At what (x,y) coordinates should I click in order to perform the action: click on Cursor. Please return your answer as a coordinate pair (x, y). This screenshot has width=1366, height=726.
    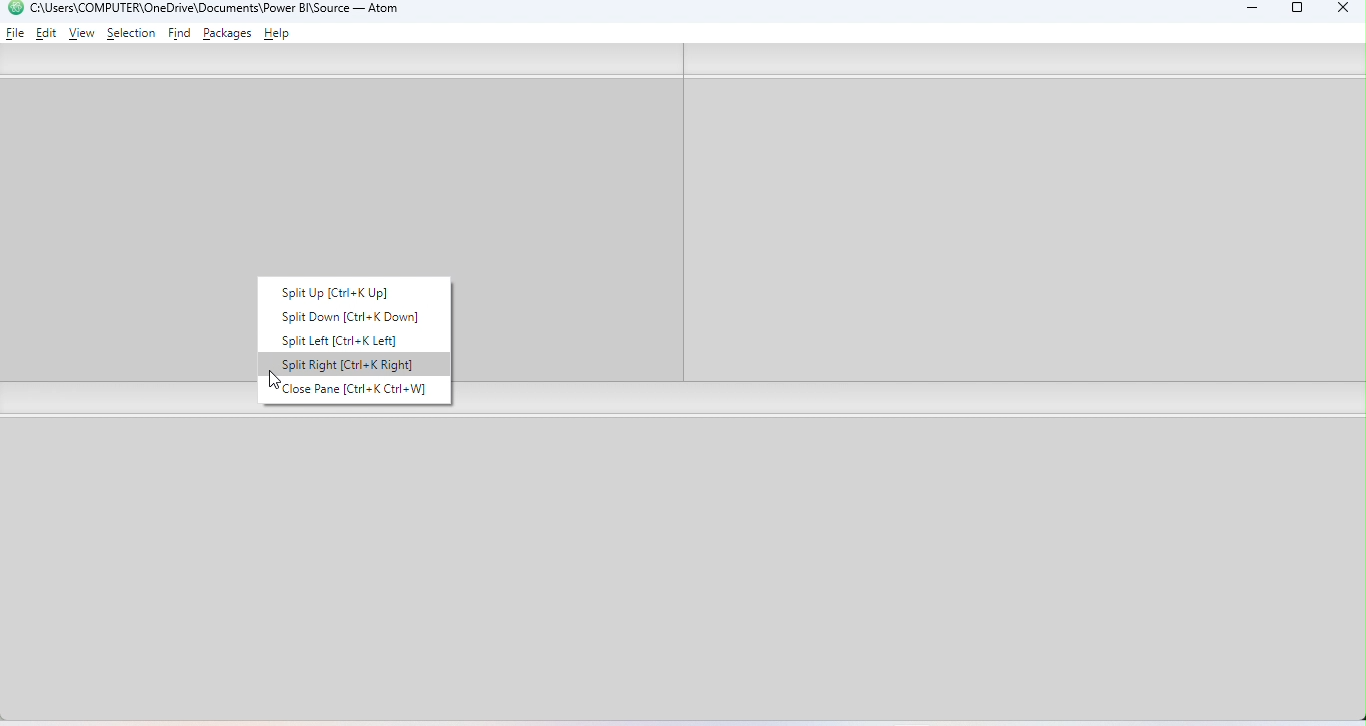
    Looking at the image, I should click on (276, 384).